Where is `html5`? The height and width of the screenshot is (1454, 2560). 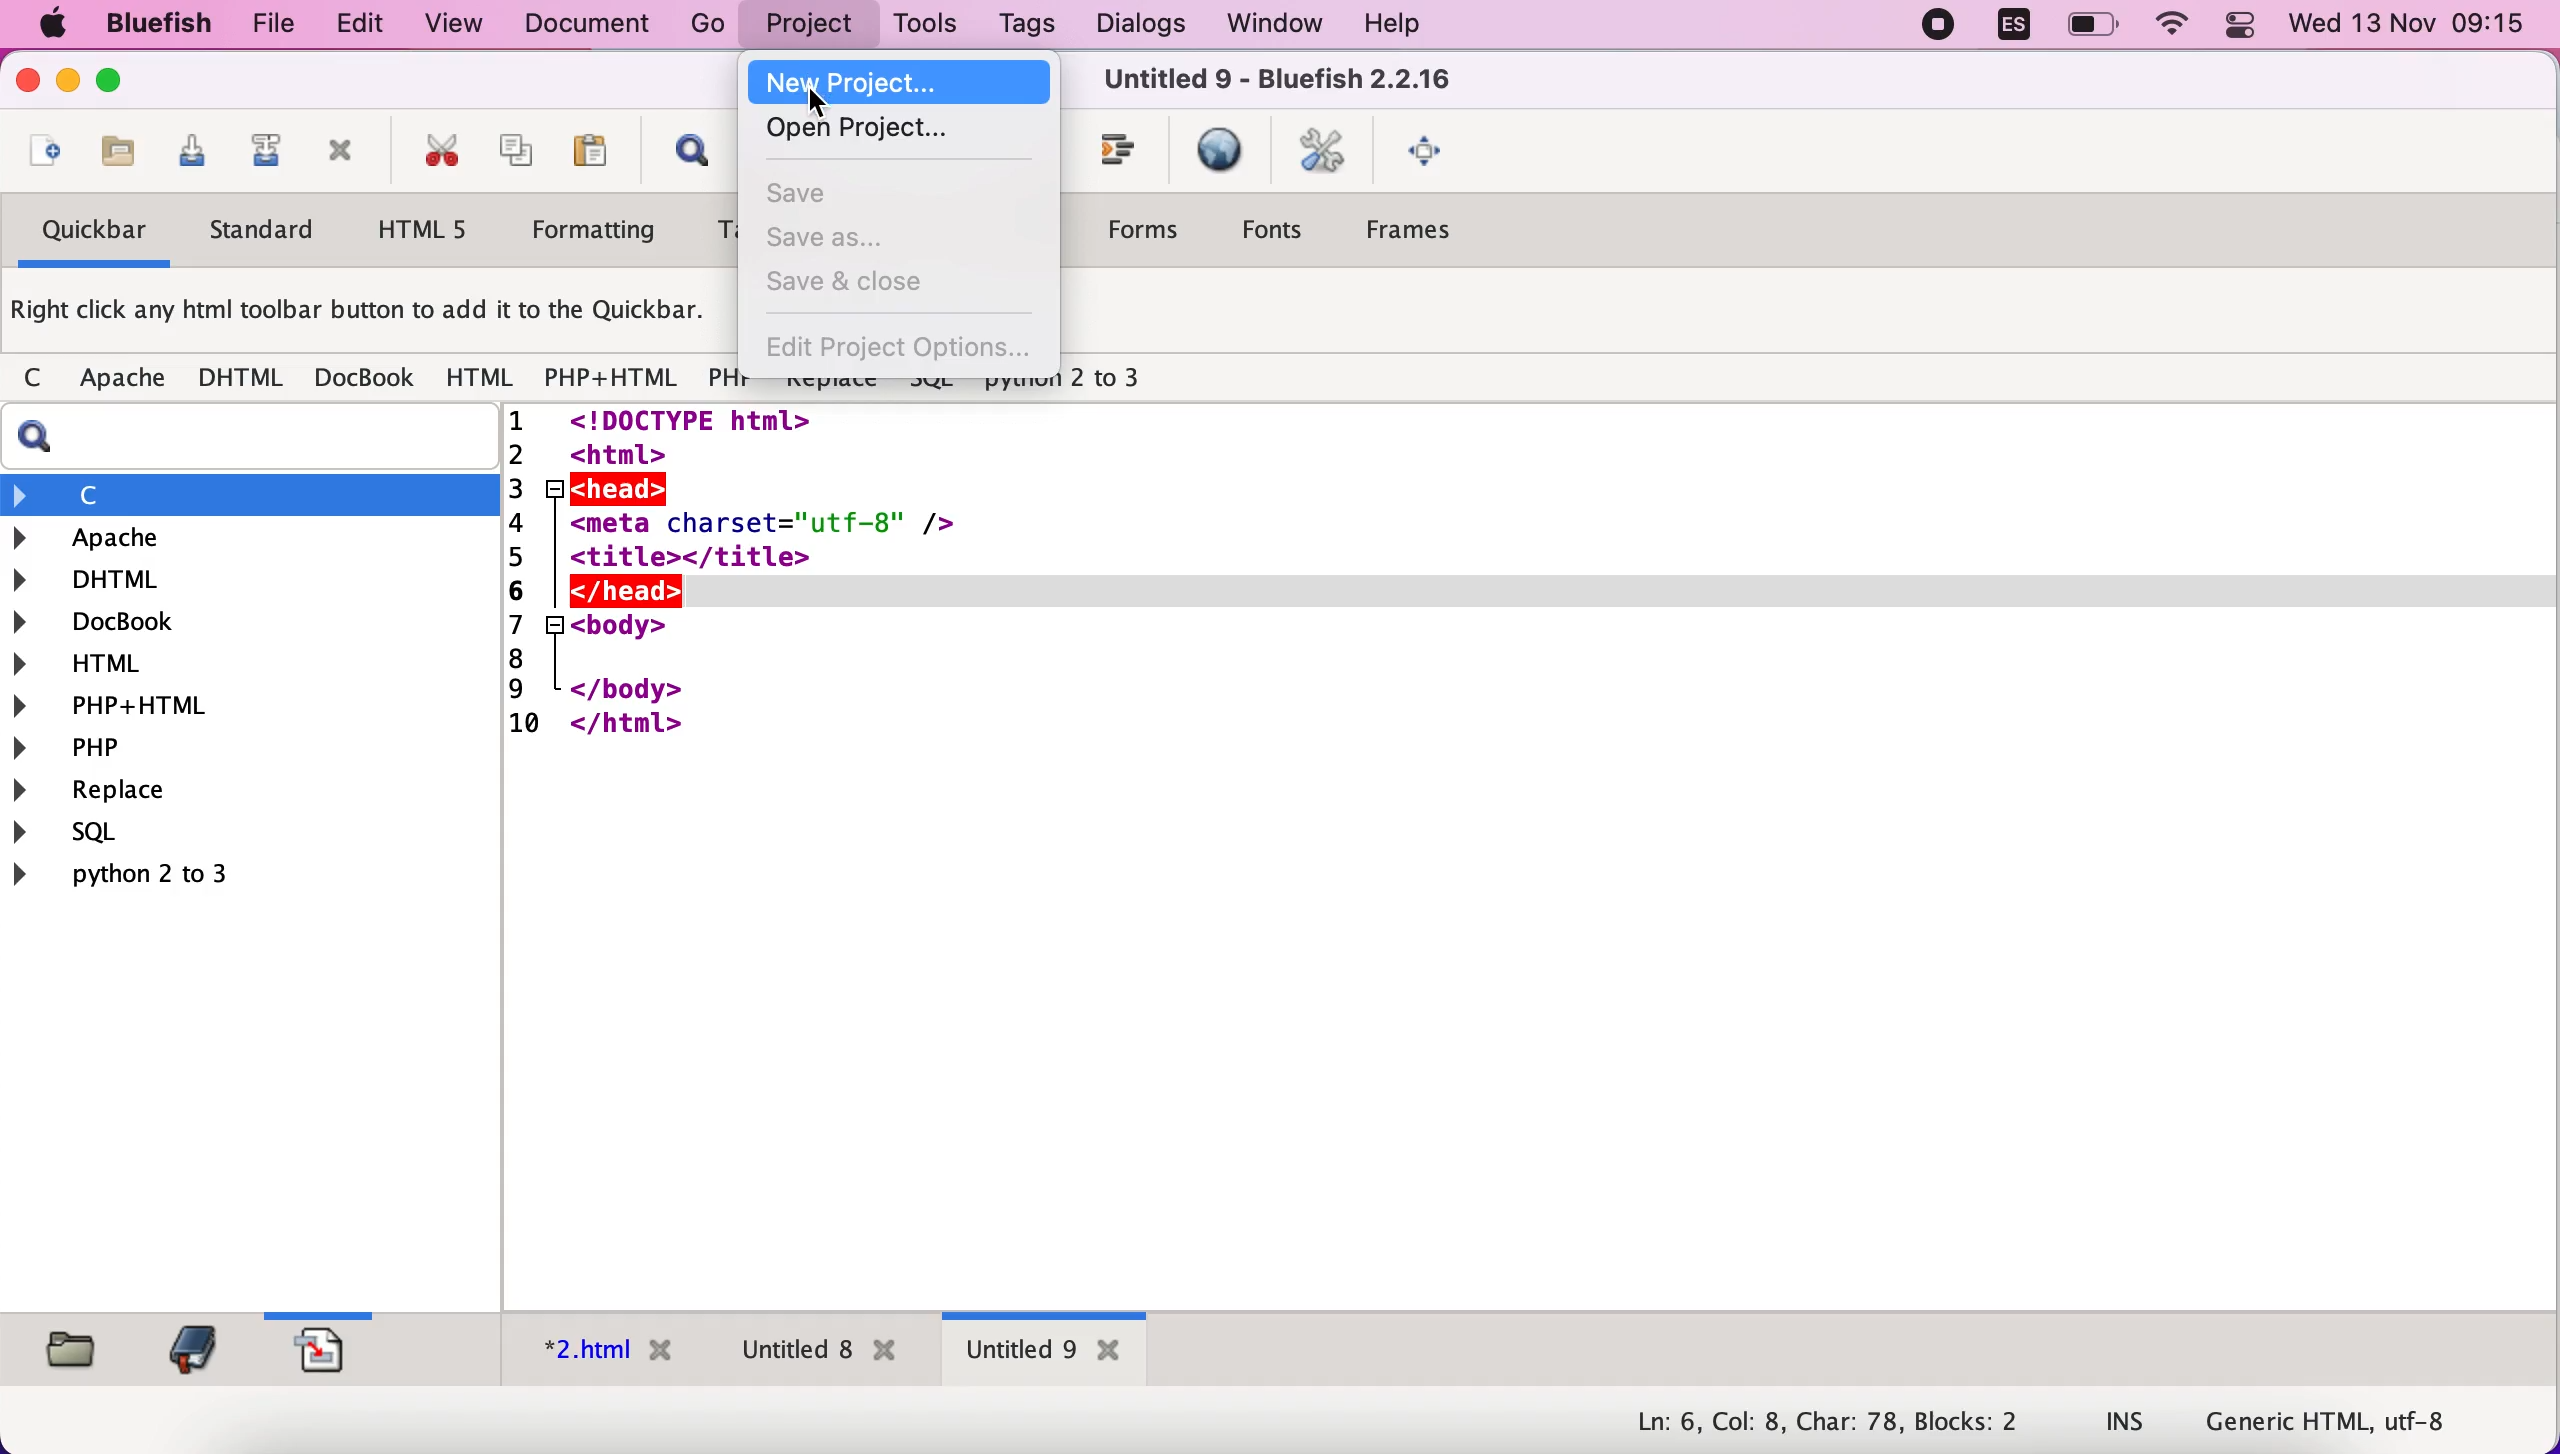
html5 is located at coordinates (427, 232).